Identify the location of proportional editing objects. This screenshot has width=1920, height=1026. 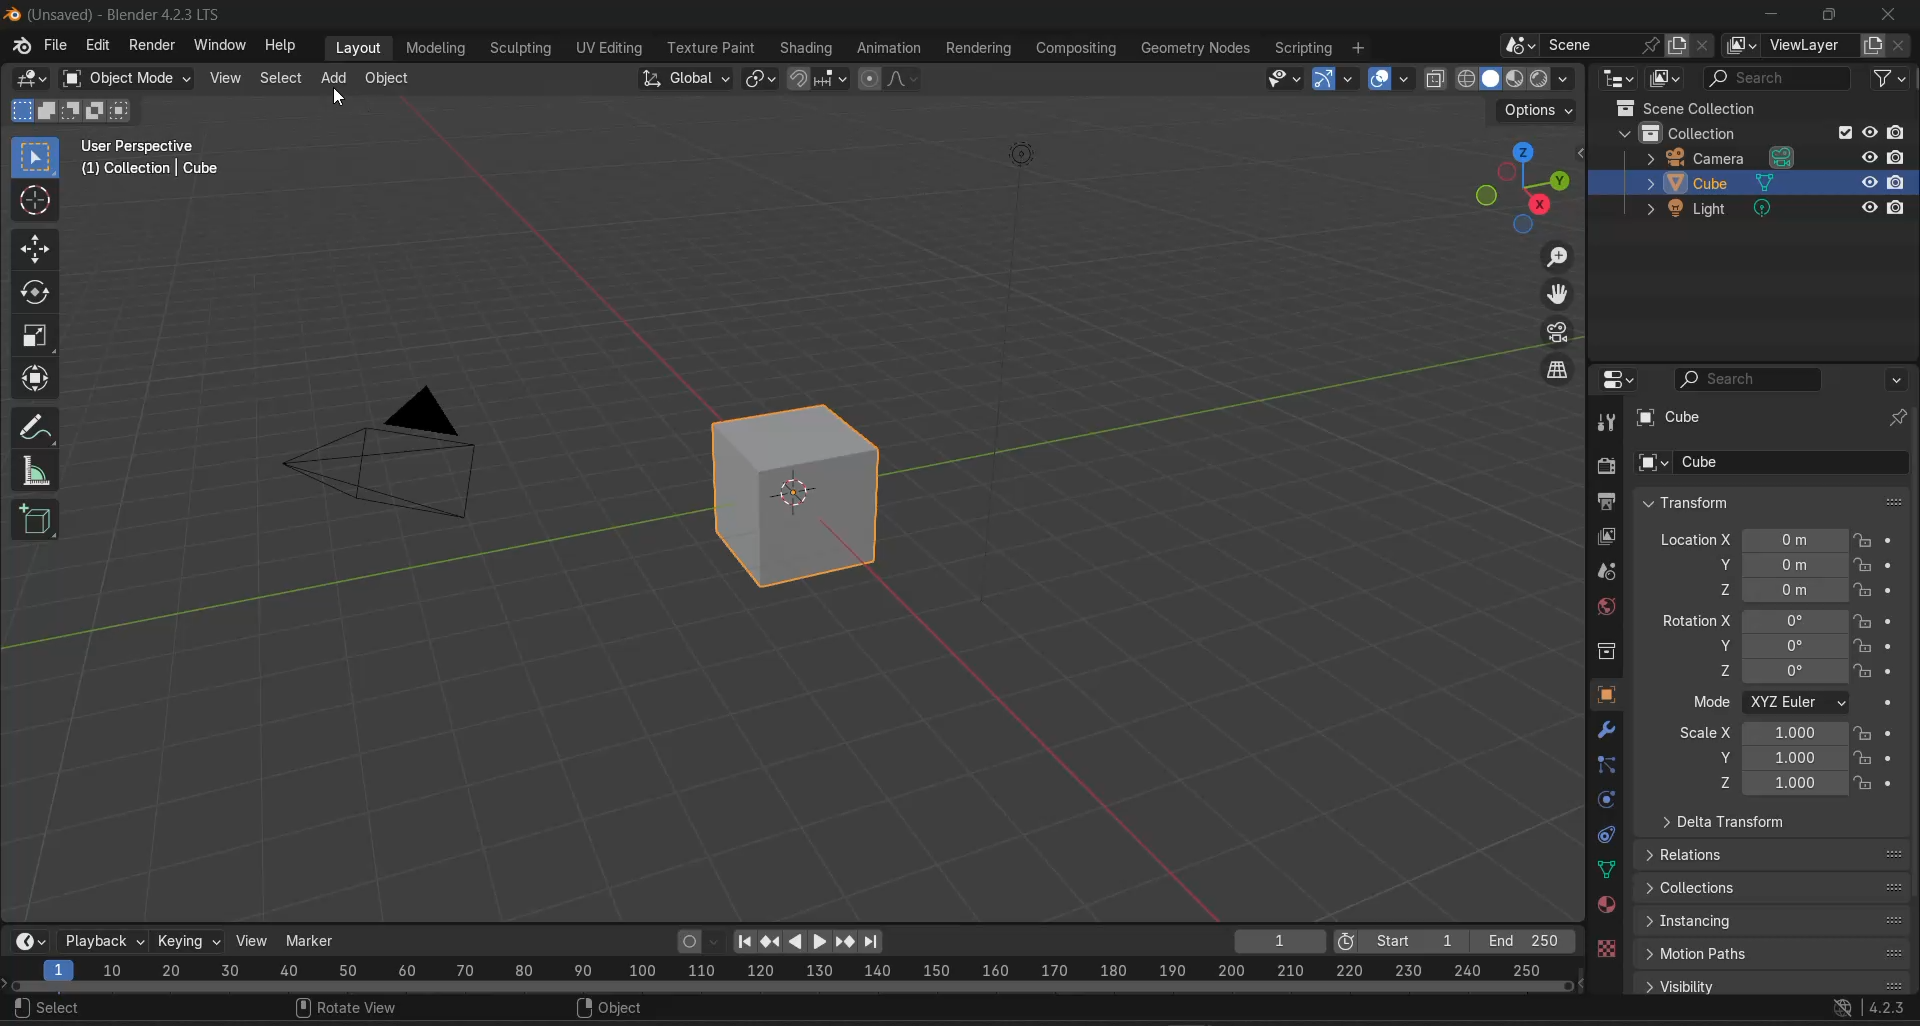
(871, 80).